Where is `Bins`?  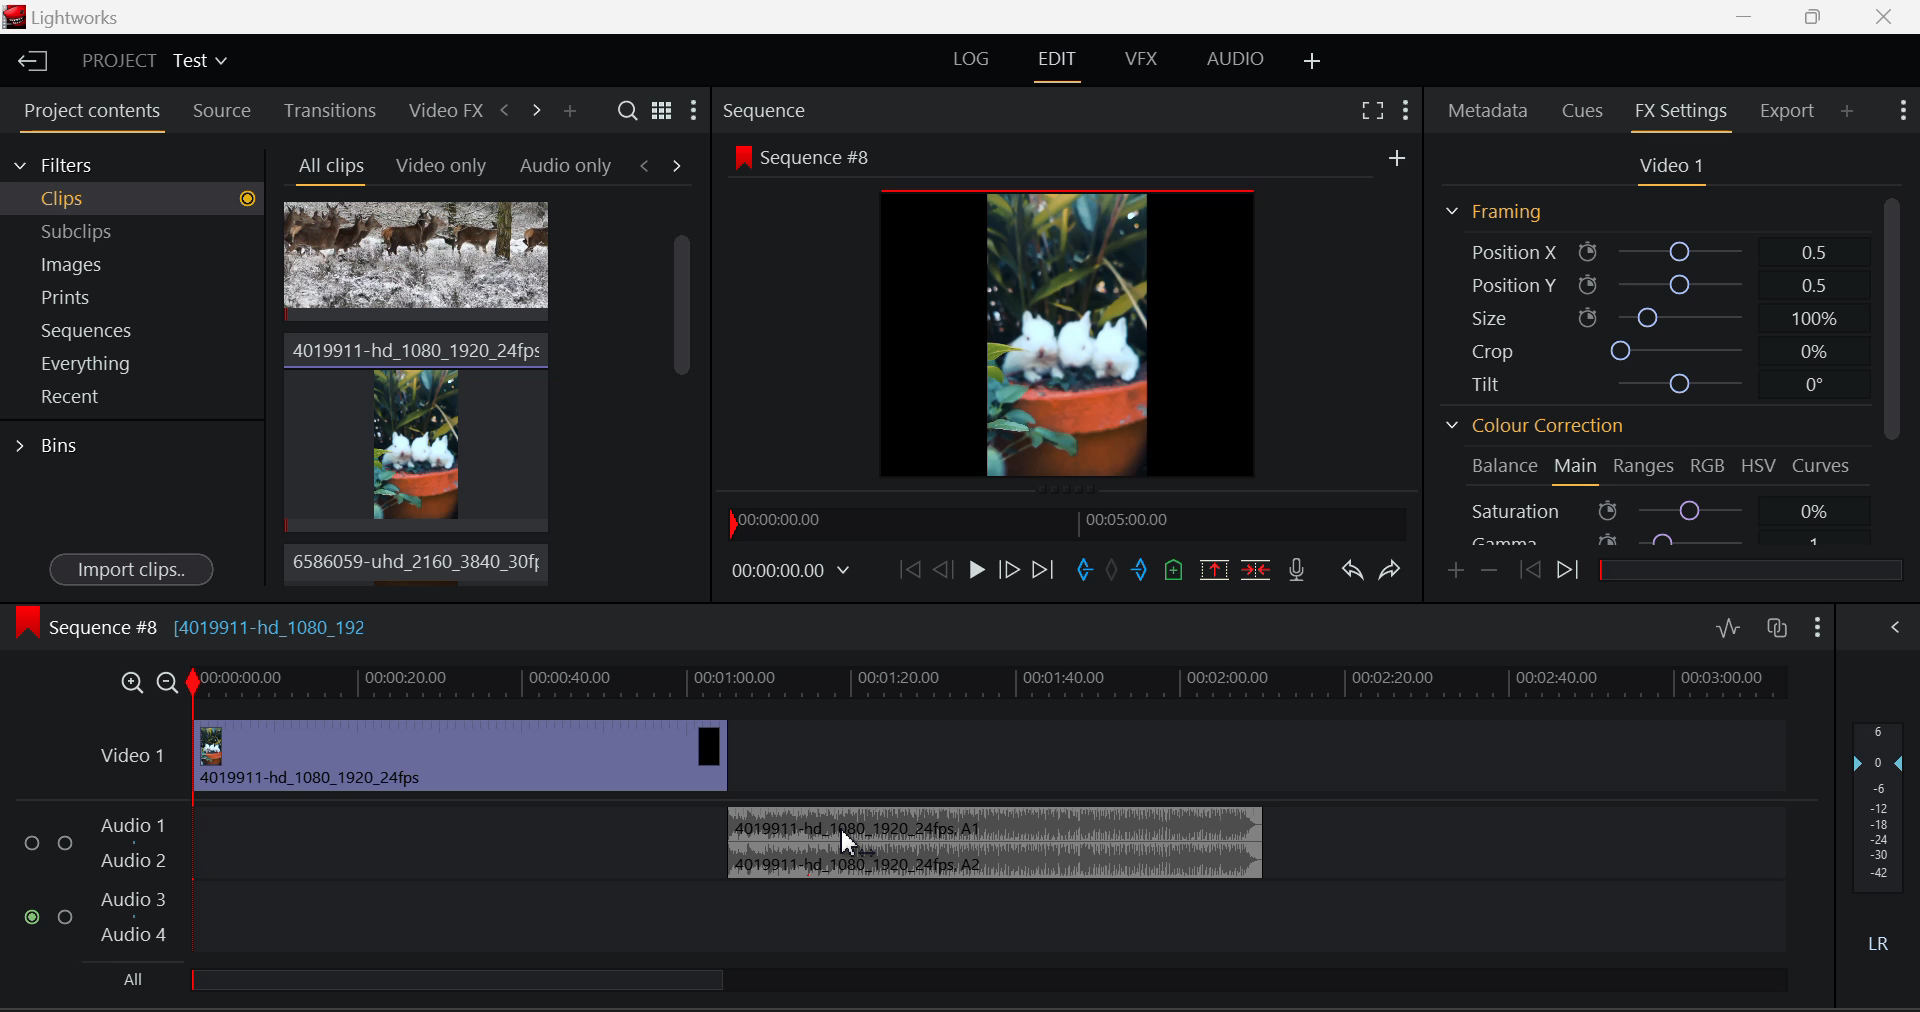
Bins is located at coordinates (48, 448).